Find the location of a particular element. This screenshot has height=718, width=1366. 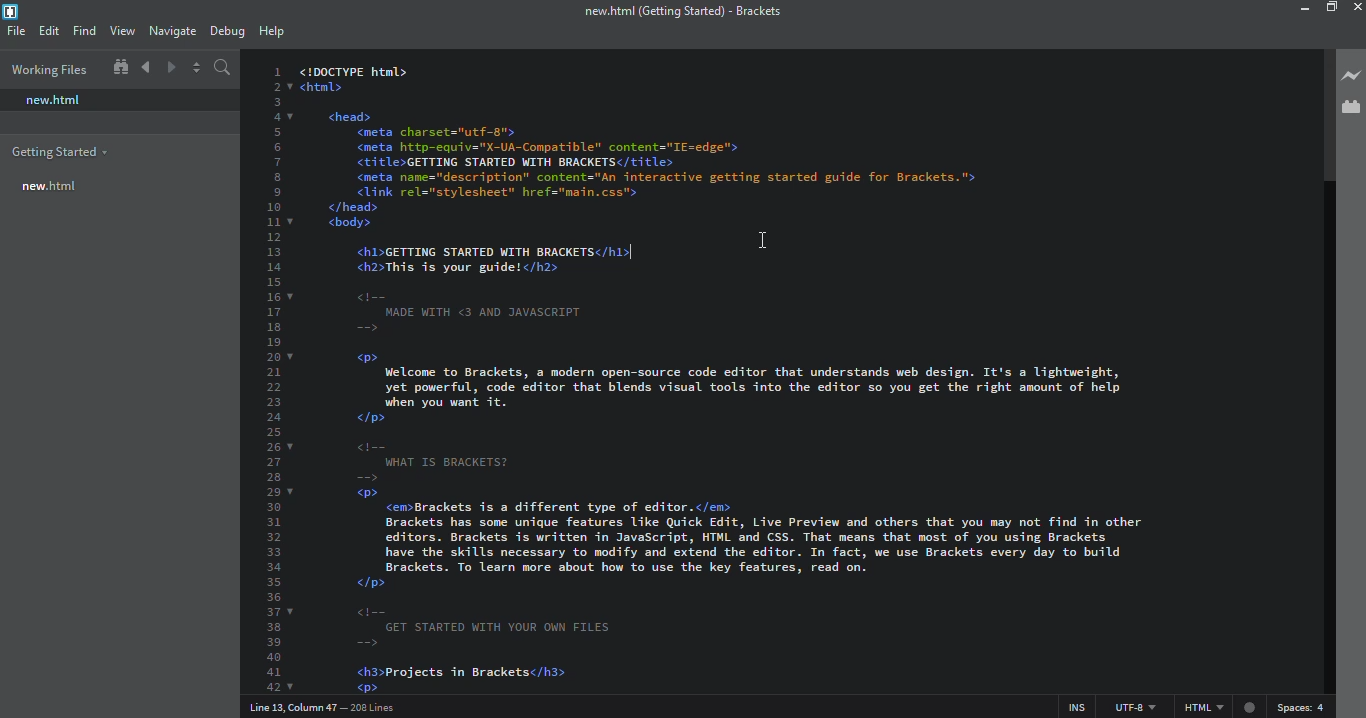

find is located at coordinates (84, 31).